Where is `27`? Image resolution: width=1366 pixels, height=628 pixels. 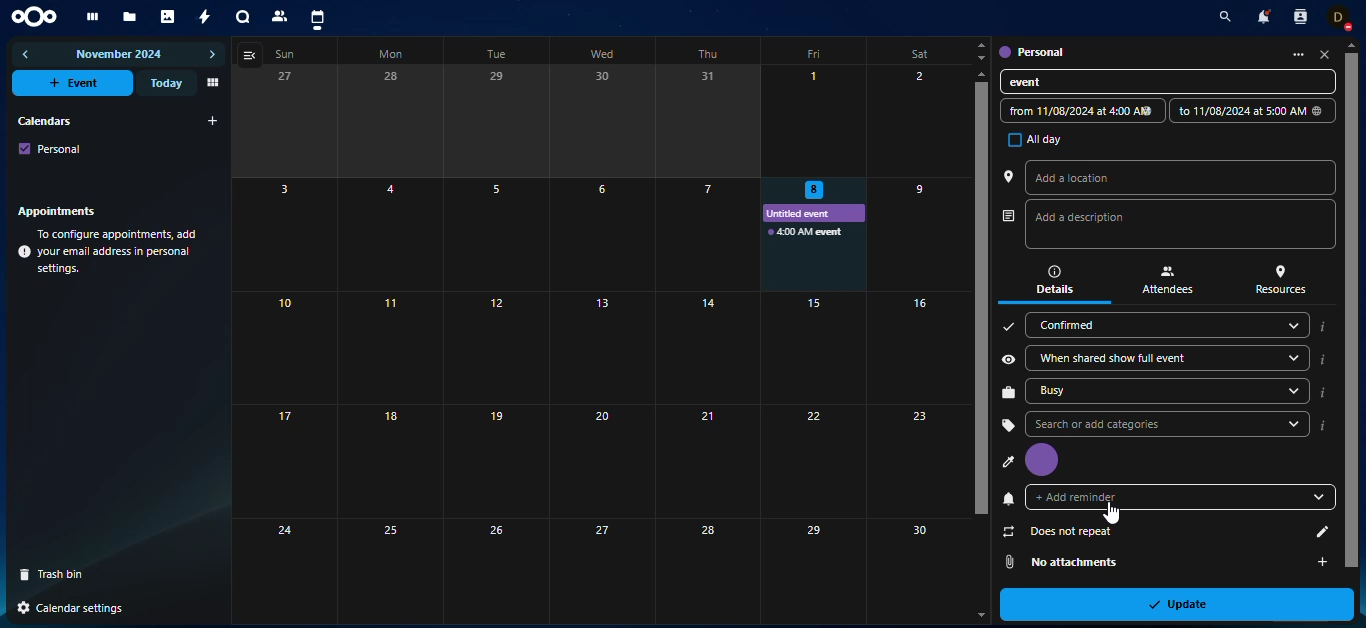 27 is located at coordinates (282, 123).